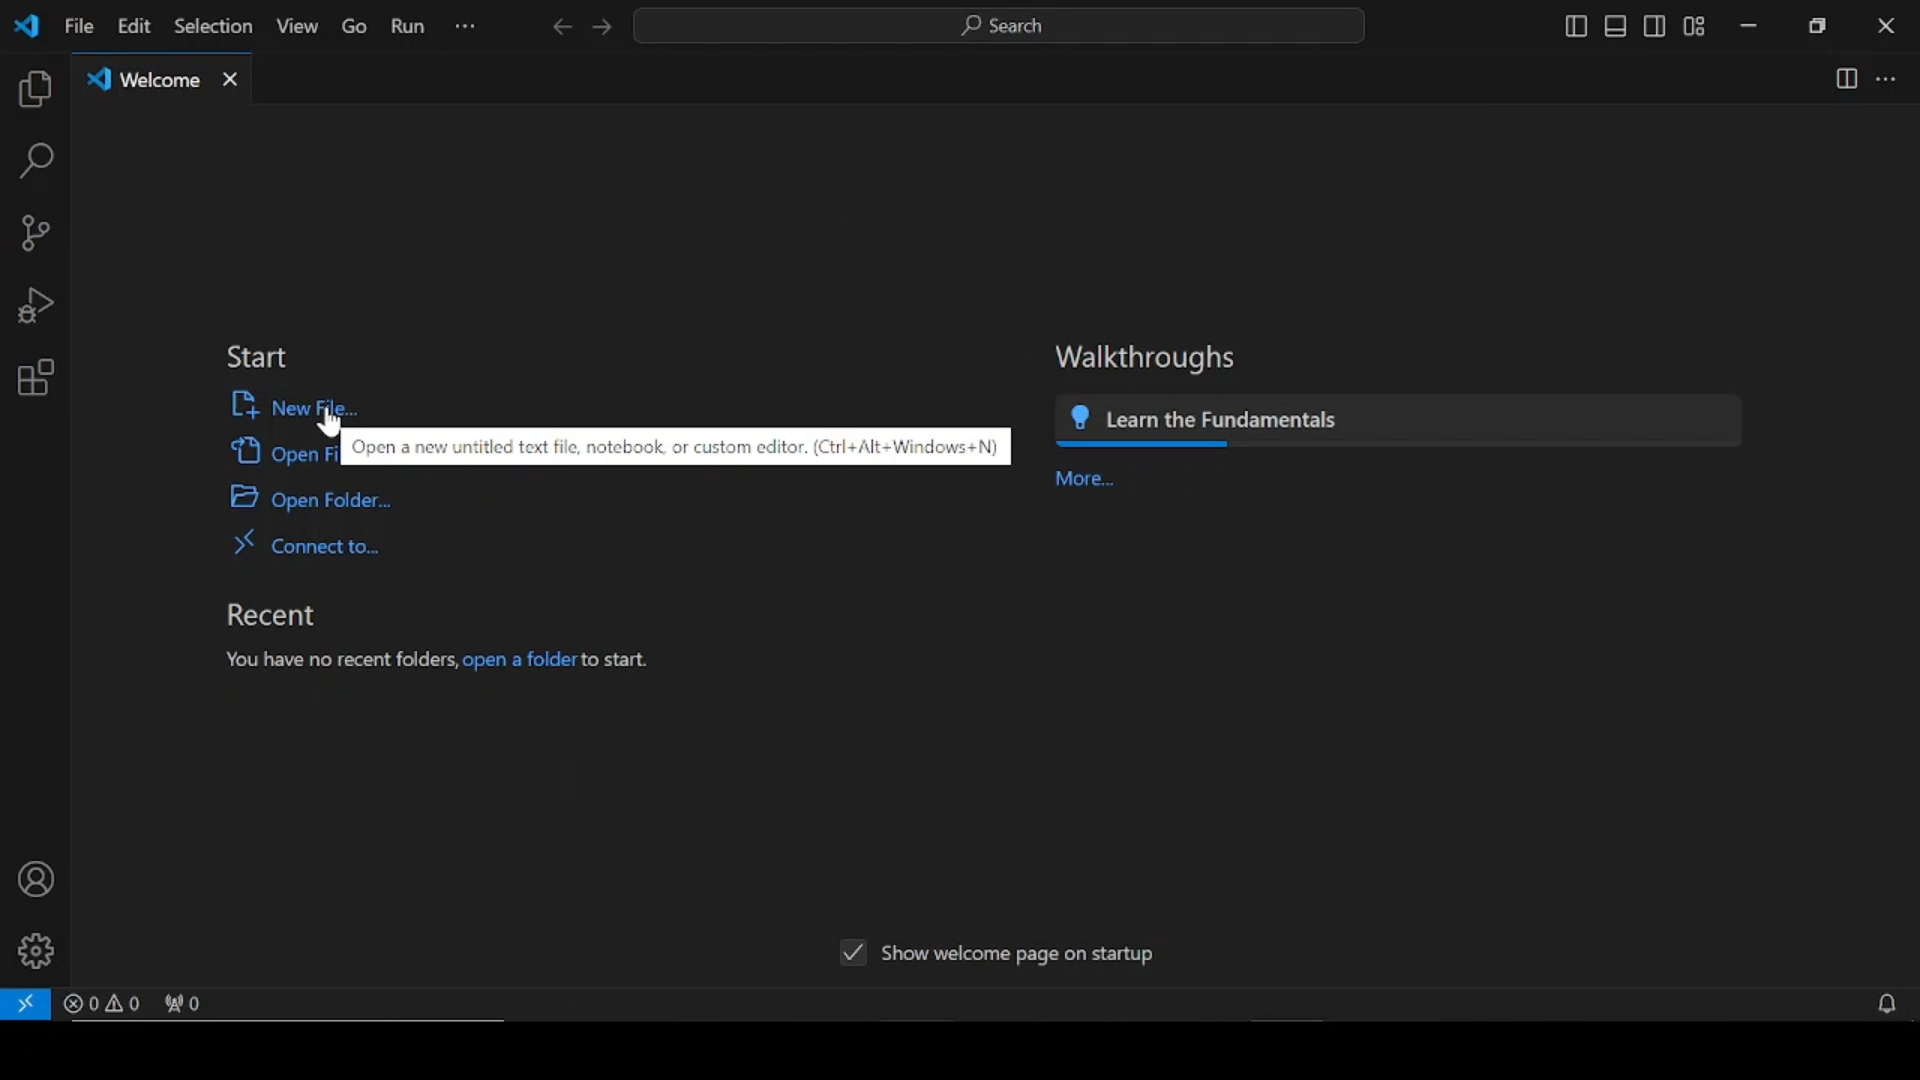 This screenshot has height=1080, width=1920. What do you see at coordinates (36, 881) in the screenshot?
I see `accounts` at bounding box center [36, 881].